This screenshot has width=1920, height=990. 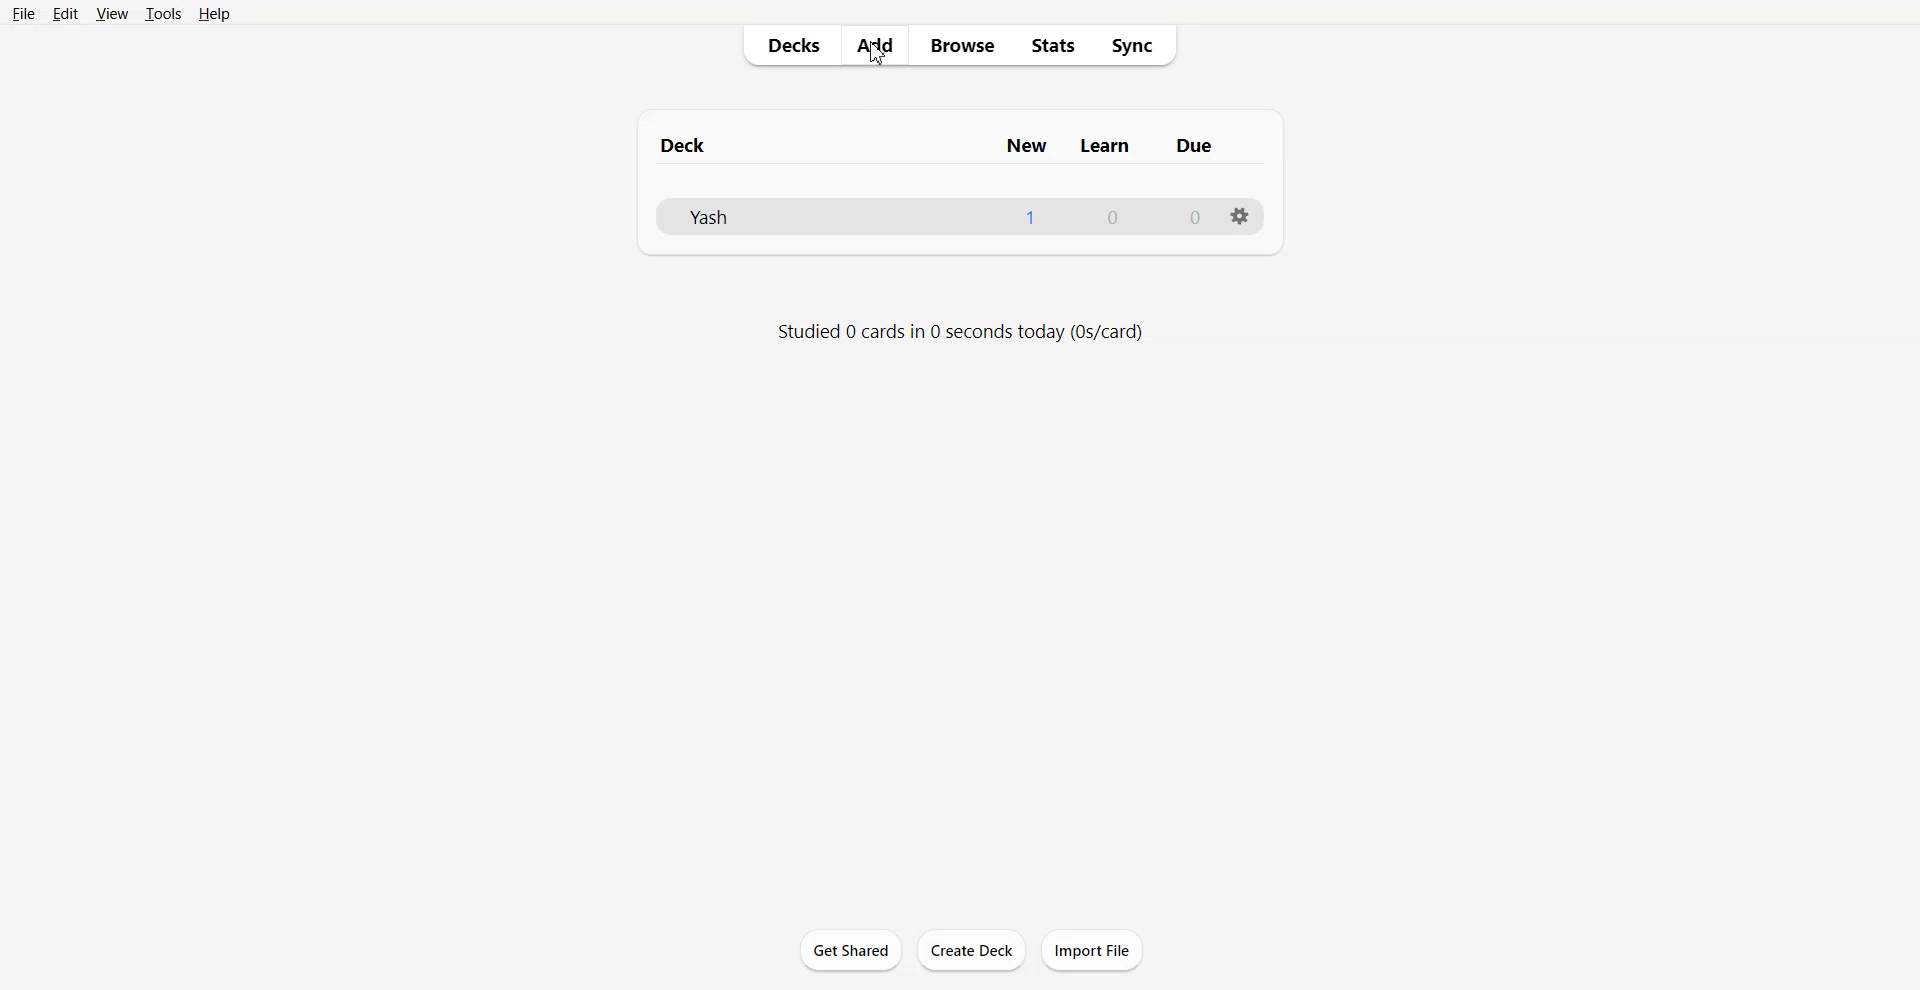 What do you see at coordinates (68, 14) in the screenshot?
I see `Edit` at bounding box center [68, 14].